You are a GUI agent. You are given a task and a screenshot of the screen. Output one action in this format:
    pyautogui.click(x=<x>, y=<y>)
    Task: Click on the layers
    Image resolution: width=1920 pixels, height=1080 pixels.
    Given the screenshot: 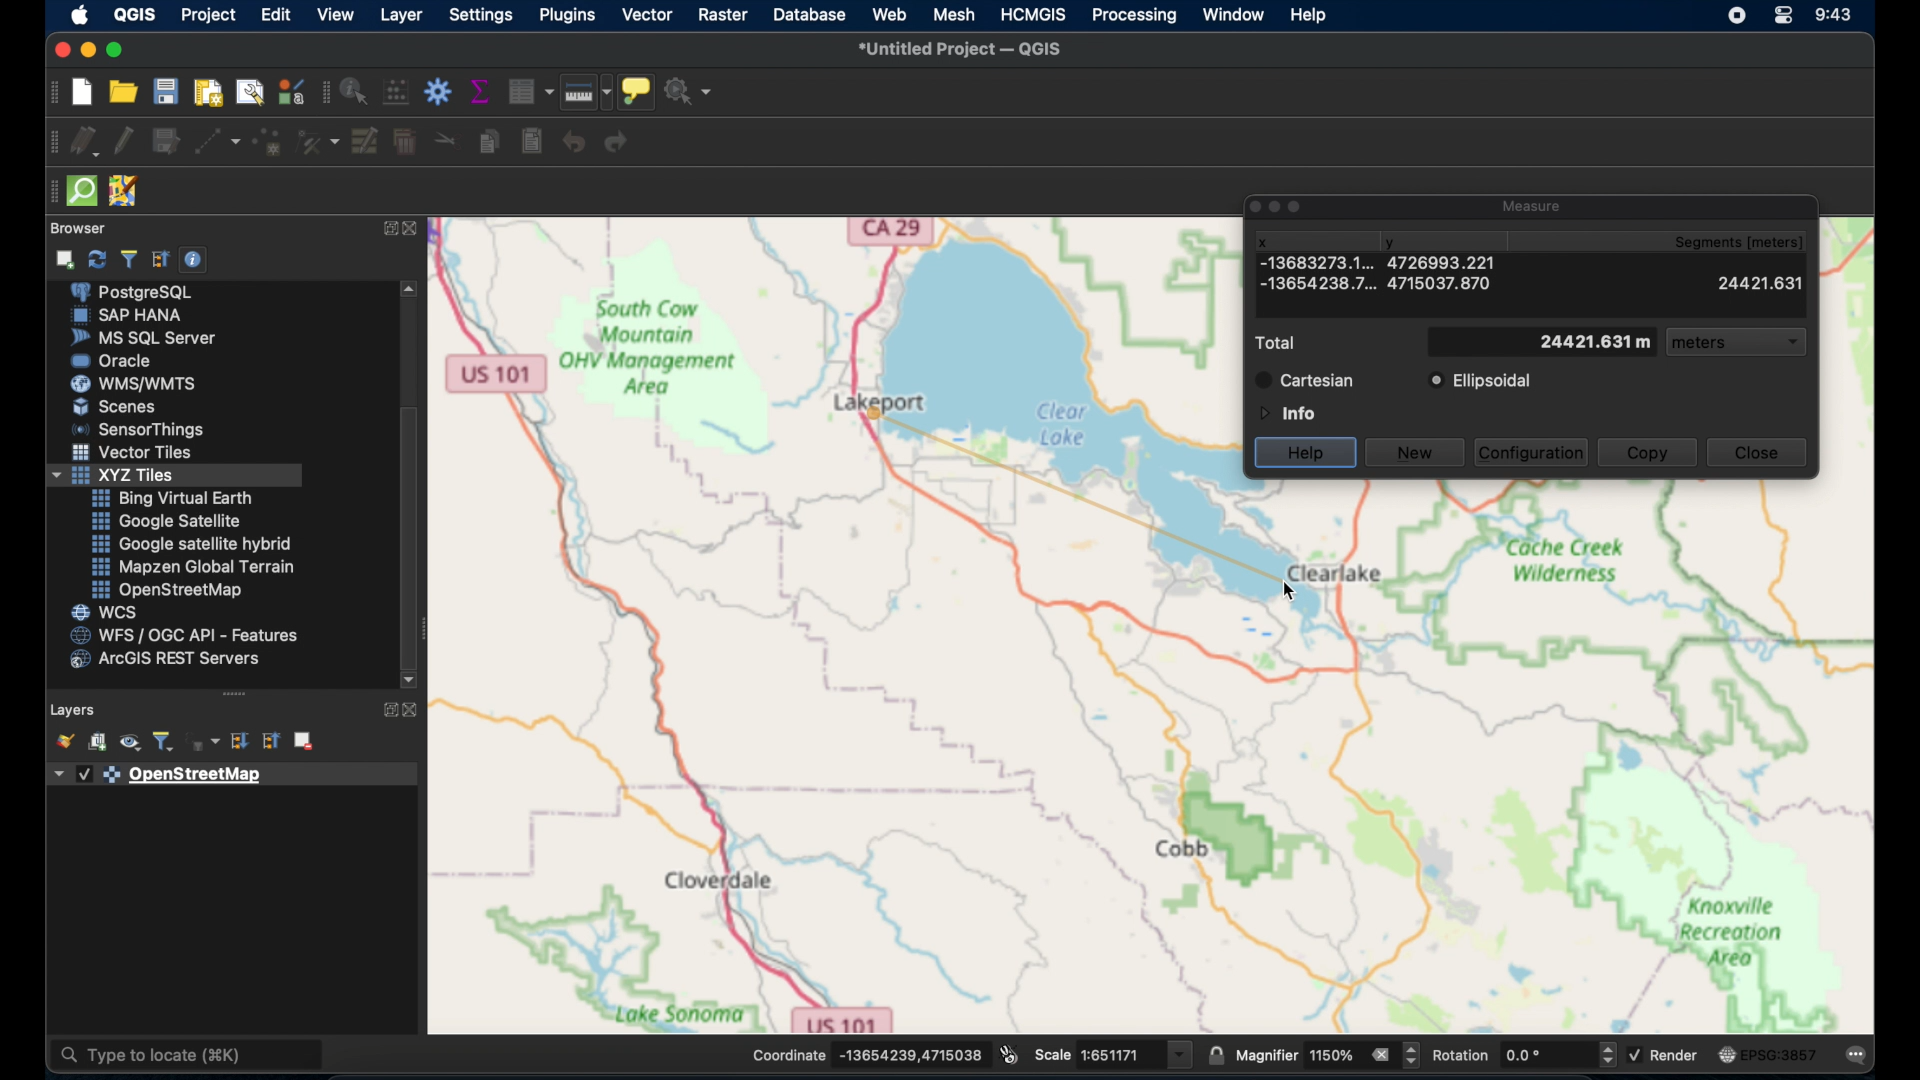 What is the action you would take?
    pyautogui.click(x=73, y=707)
    